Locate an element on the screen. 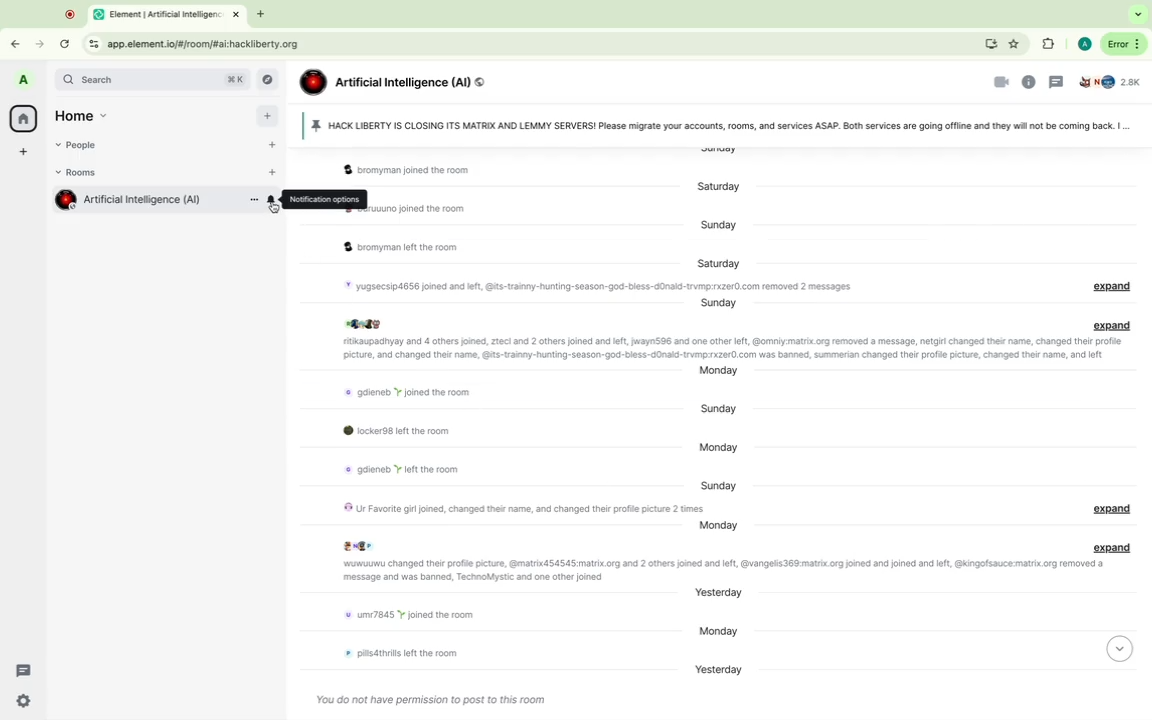 Image resolution: width=1152 pixels, height=720 pixels. Url is located at coordinates (190, 43).